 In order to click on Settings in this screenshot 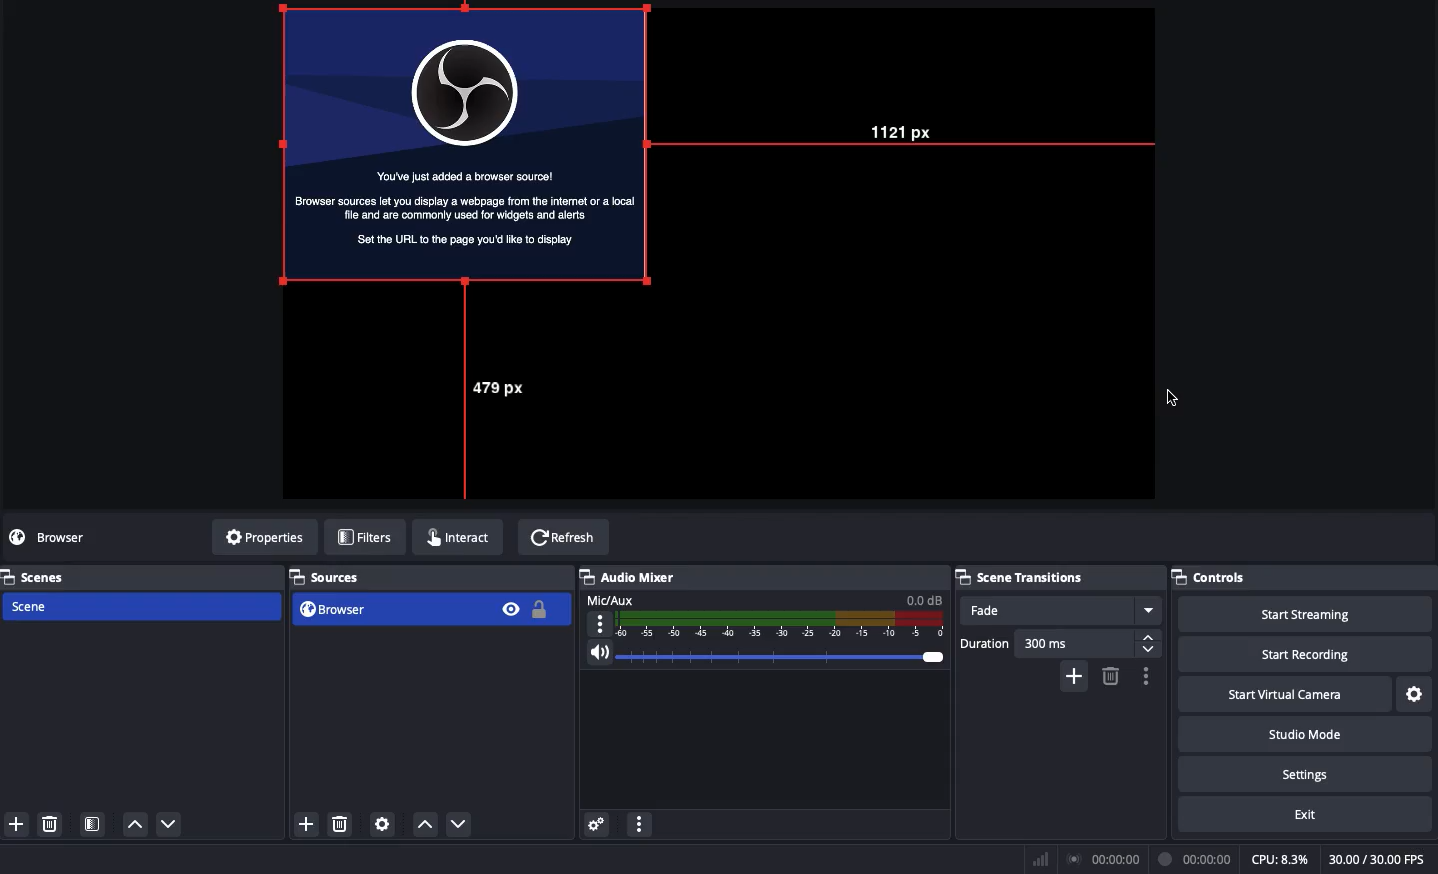, I will do `click(1417, 694)`.